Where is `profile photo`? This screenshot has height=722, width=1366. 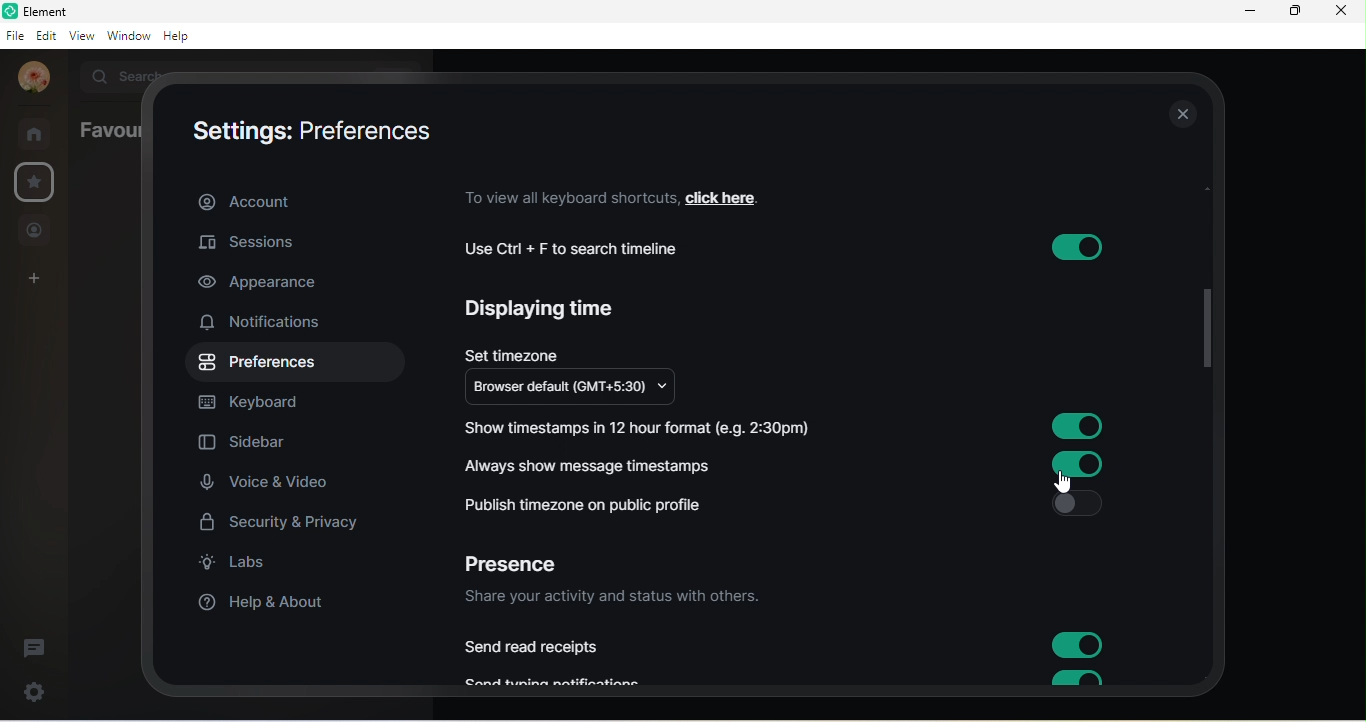 profile photo is located at coordinates (30, 78).